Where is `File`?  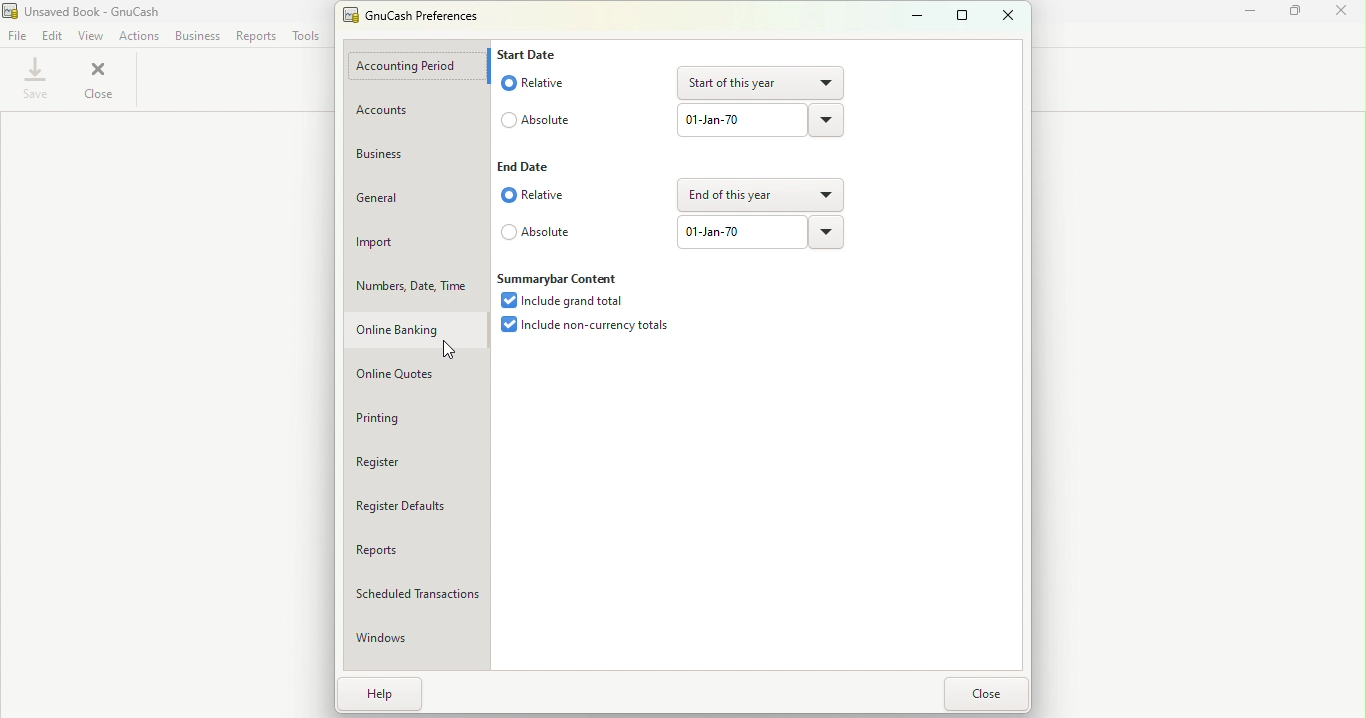
File is located at coordinates (18, 36).